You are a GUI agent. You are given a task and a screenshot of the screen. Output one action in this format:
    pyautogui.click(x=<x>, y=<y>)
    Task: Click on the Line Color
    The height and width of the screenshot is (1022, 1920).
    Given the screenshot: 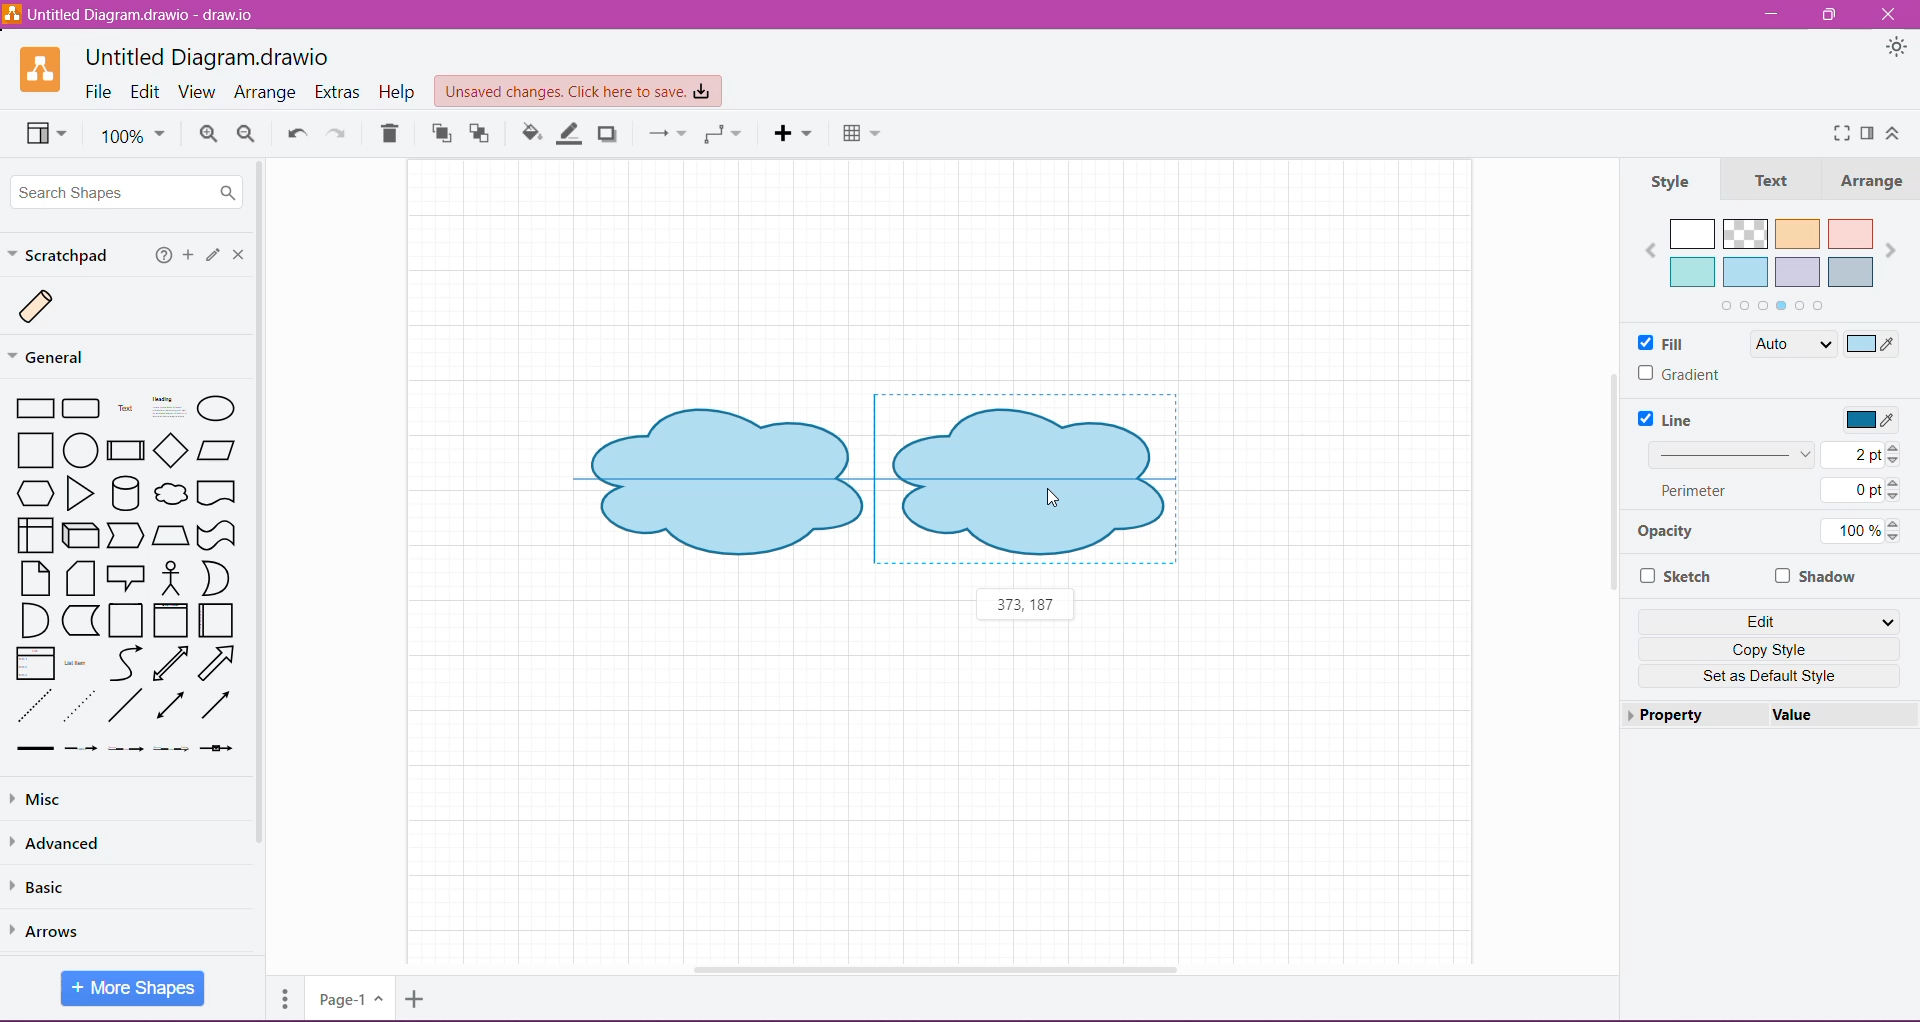 What is the action you would take?
    pyautogui.click(x=570, y=134)
    